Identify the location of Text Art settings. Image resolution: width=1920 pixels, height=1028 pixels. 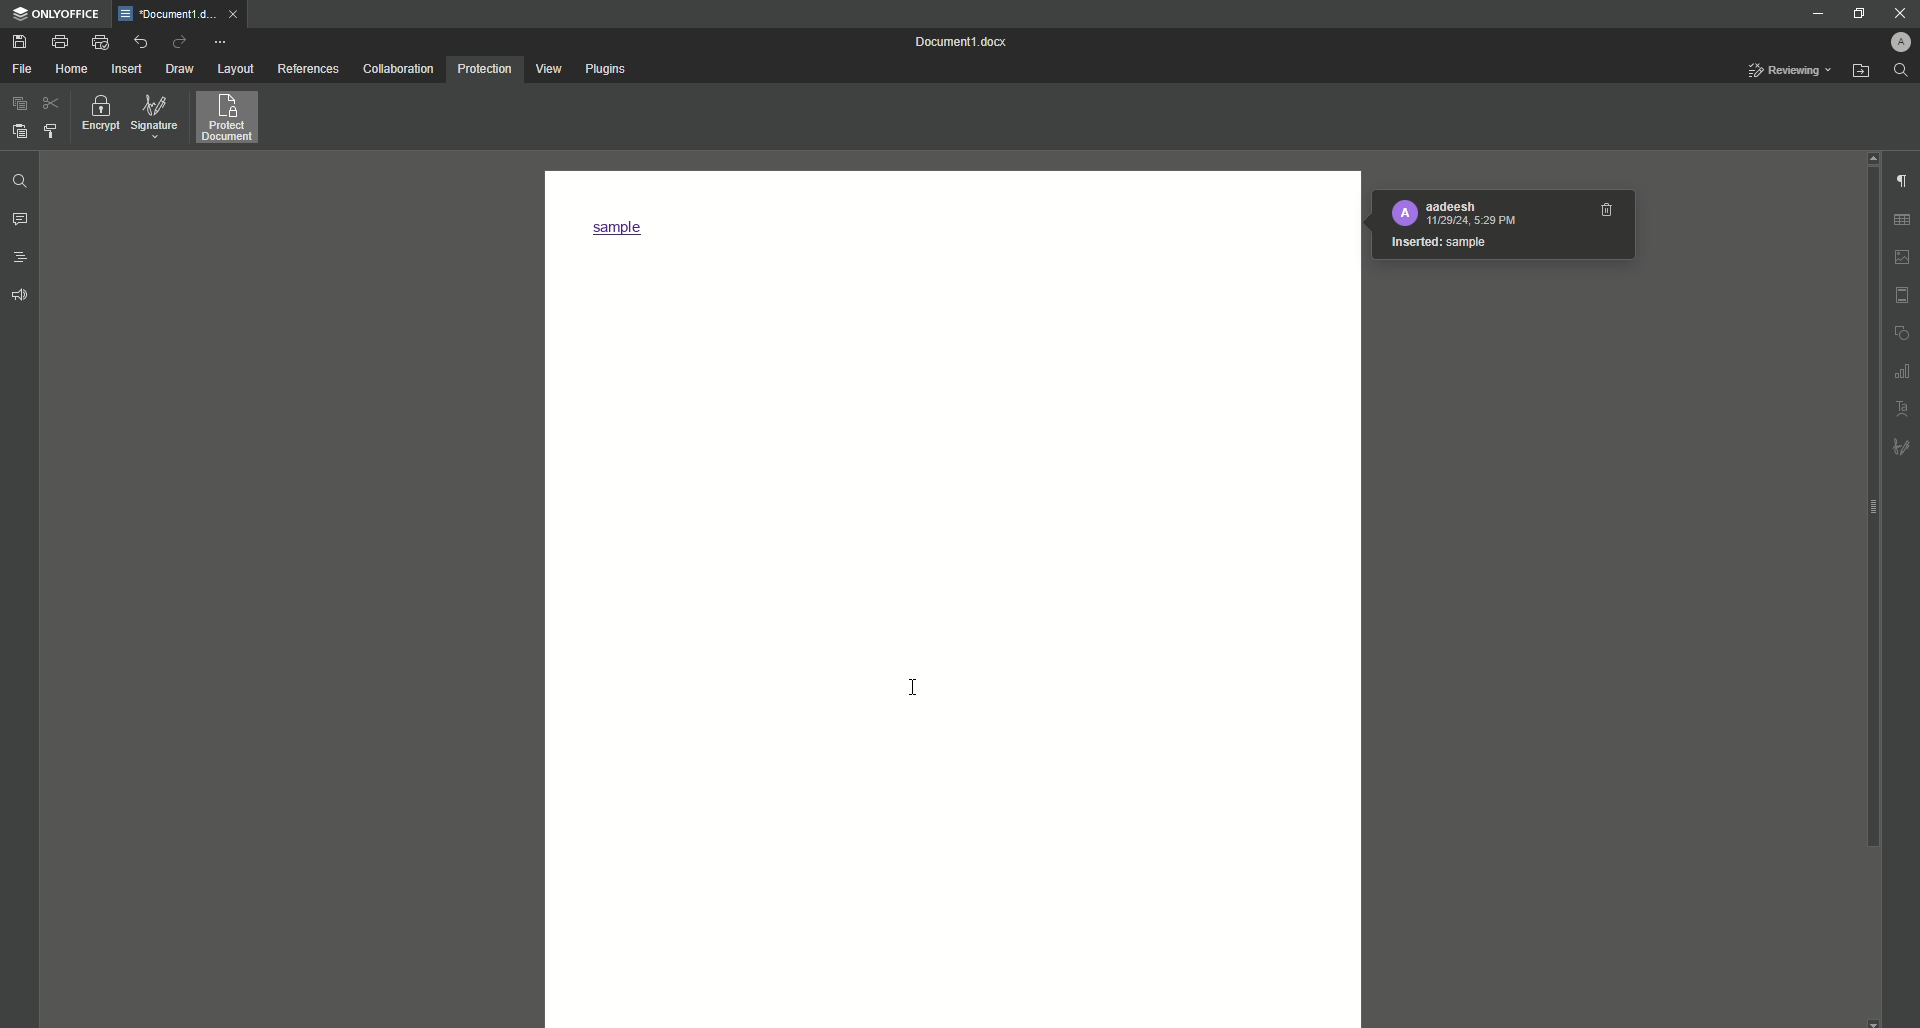
(1903, 408).